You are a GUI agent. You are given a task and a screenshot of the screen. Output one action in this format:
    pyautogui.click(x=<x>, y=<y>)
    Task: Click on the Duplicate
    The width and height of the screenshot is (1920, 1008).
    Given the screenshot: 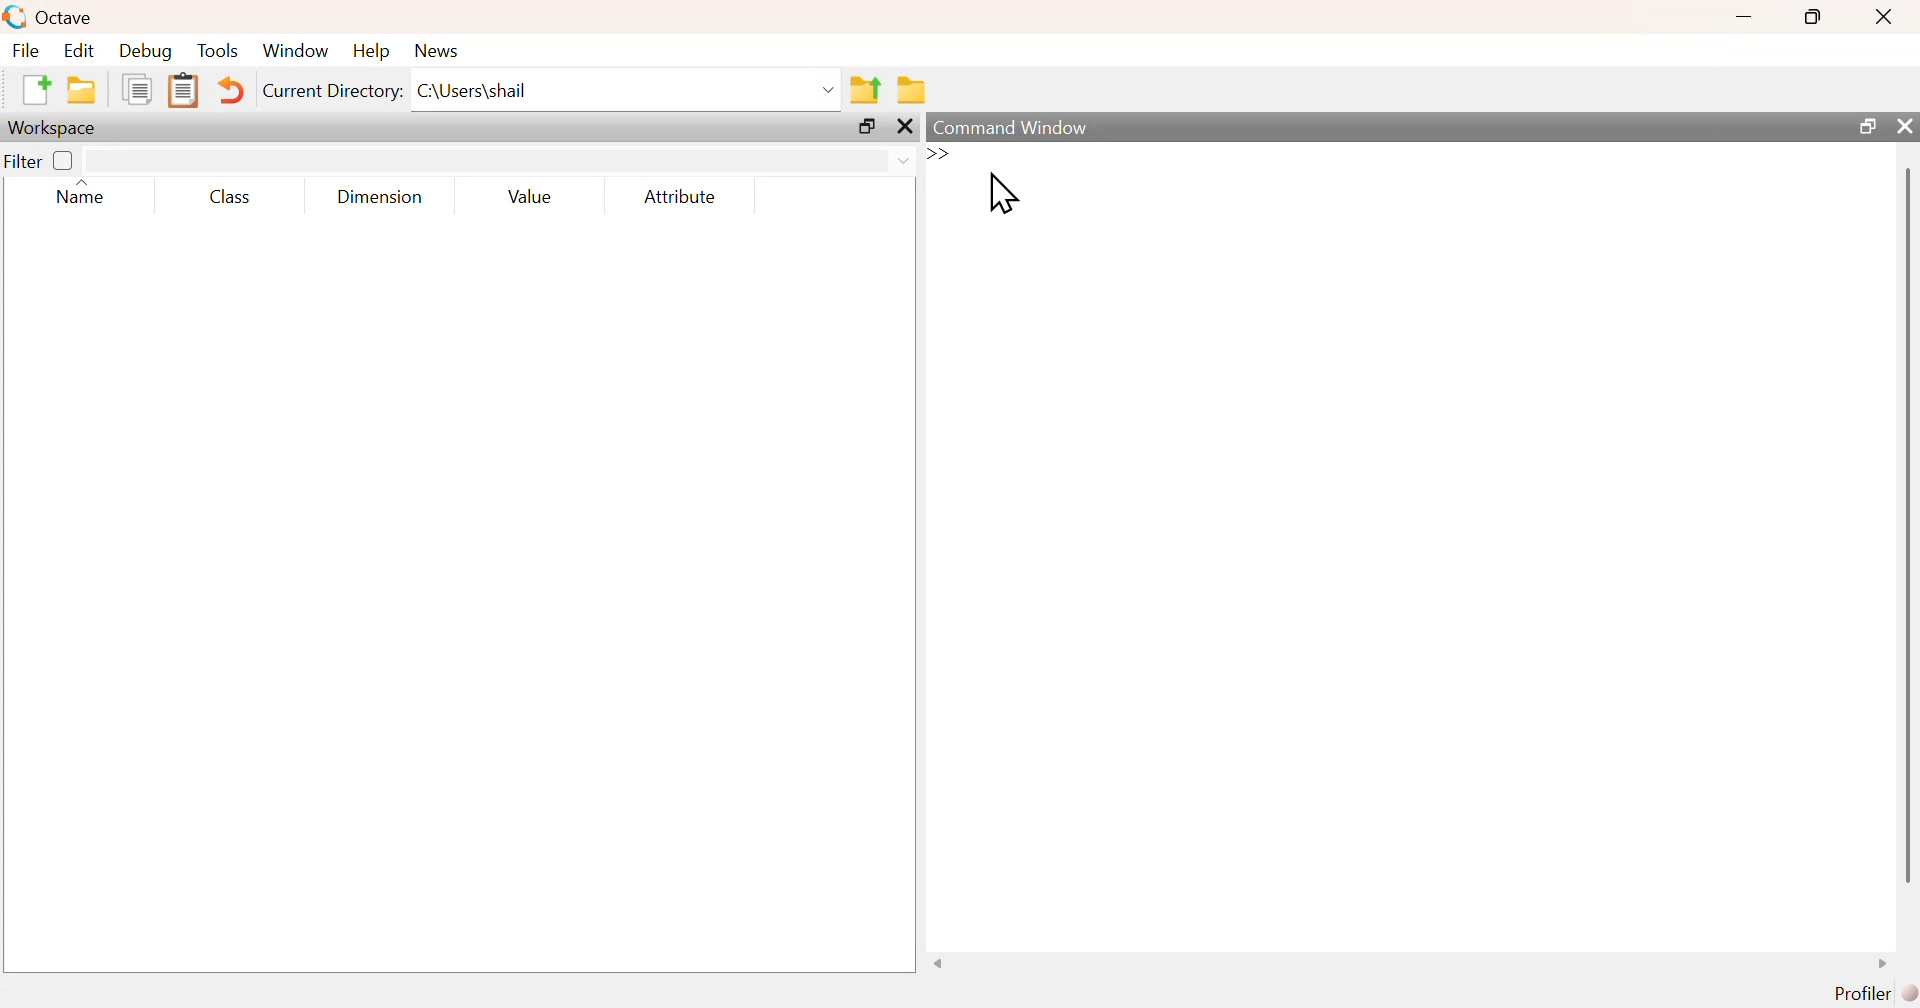 What is the action you would take?
    pyautogui.click(x=139, y=89)
    